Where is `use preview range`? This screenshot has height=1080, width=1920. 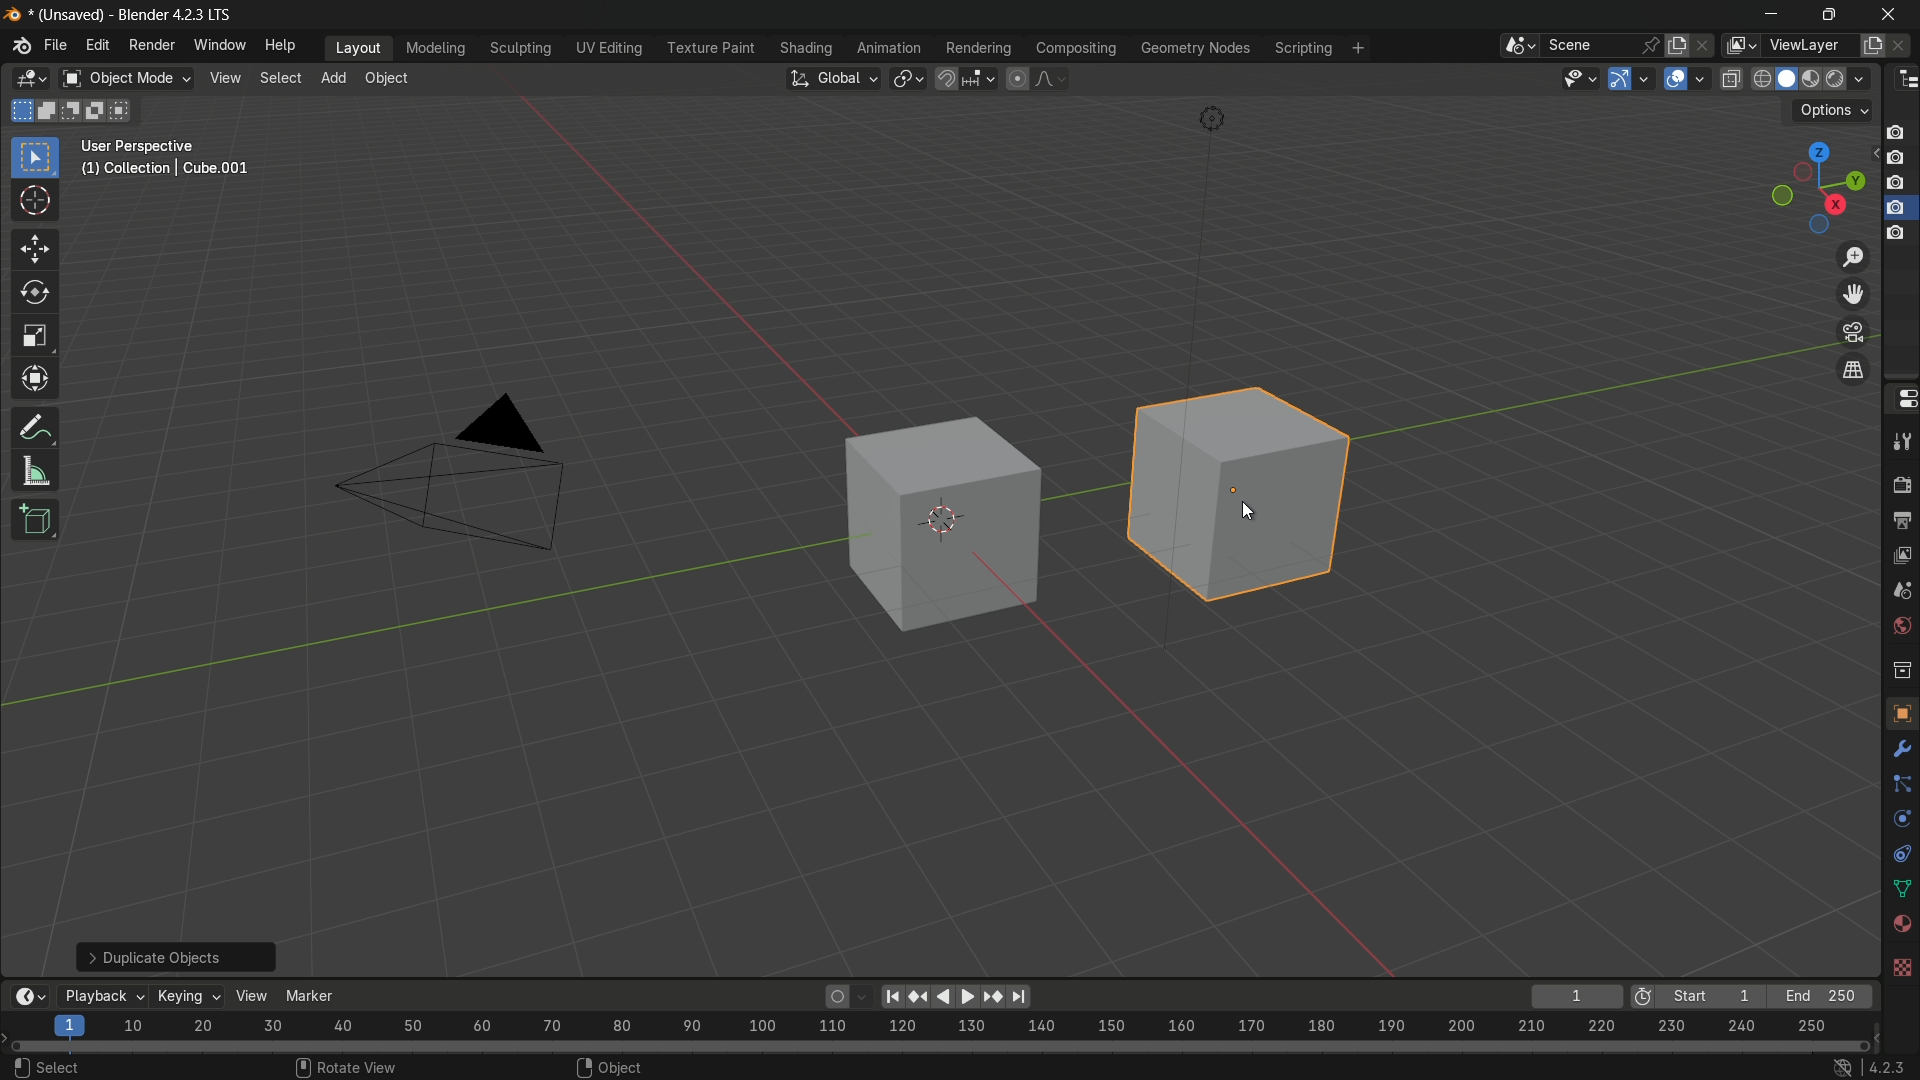
use preview range is located at coordinates (1642, 998).